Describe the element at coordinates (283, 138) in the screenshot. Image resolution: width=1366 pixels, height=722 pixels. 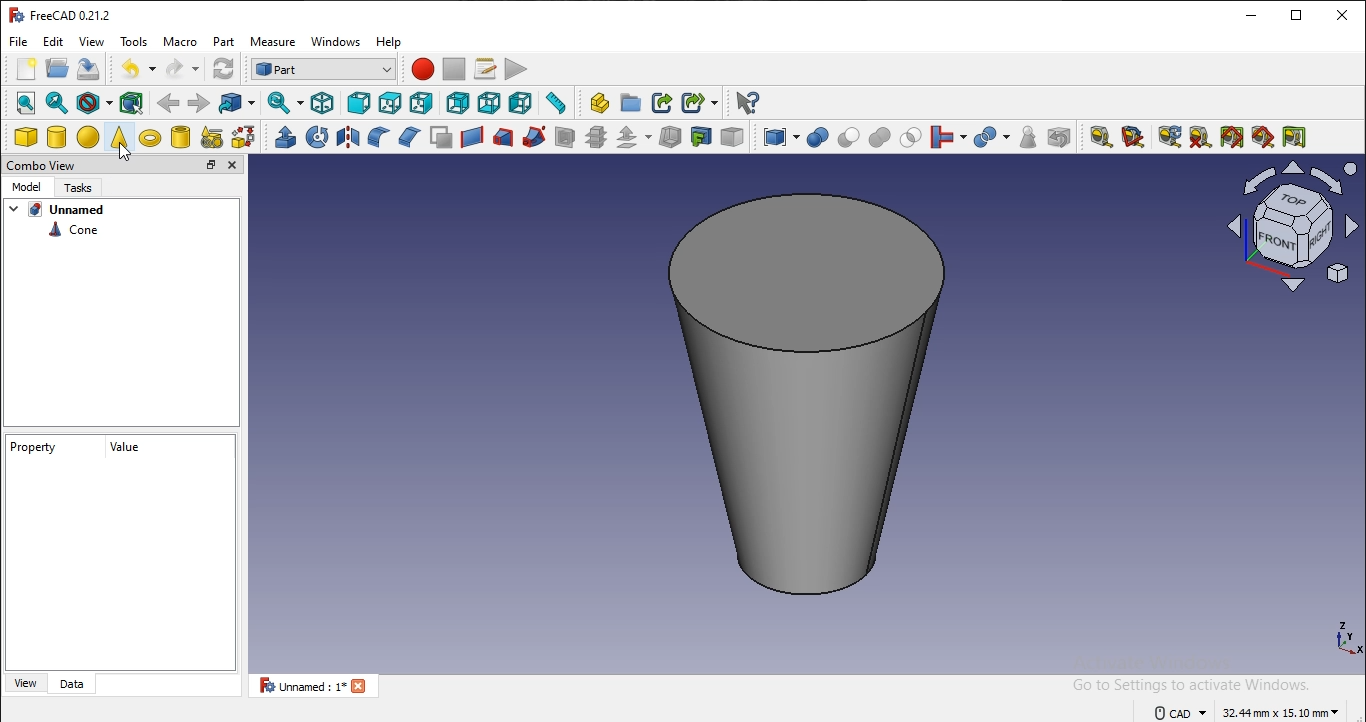
I see `extrude` at that location.